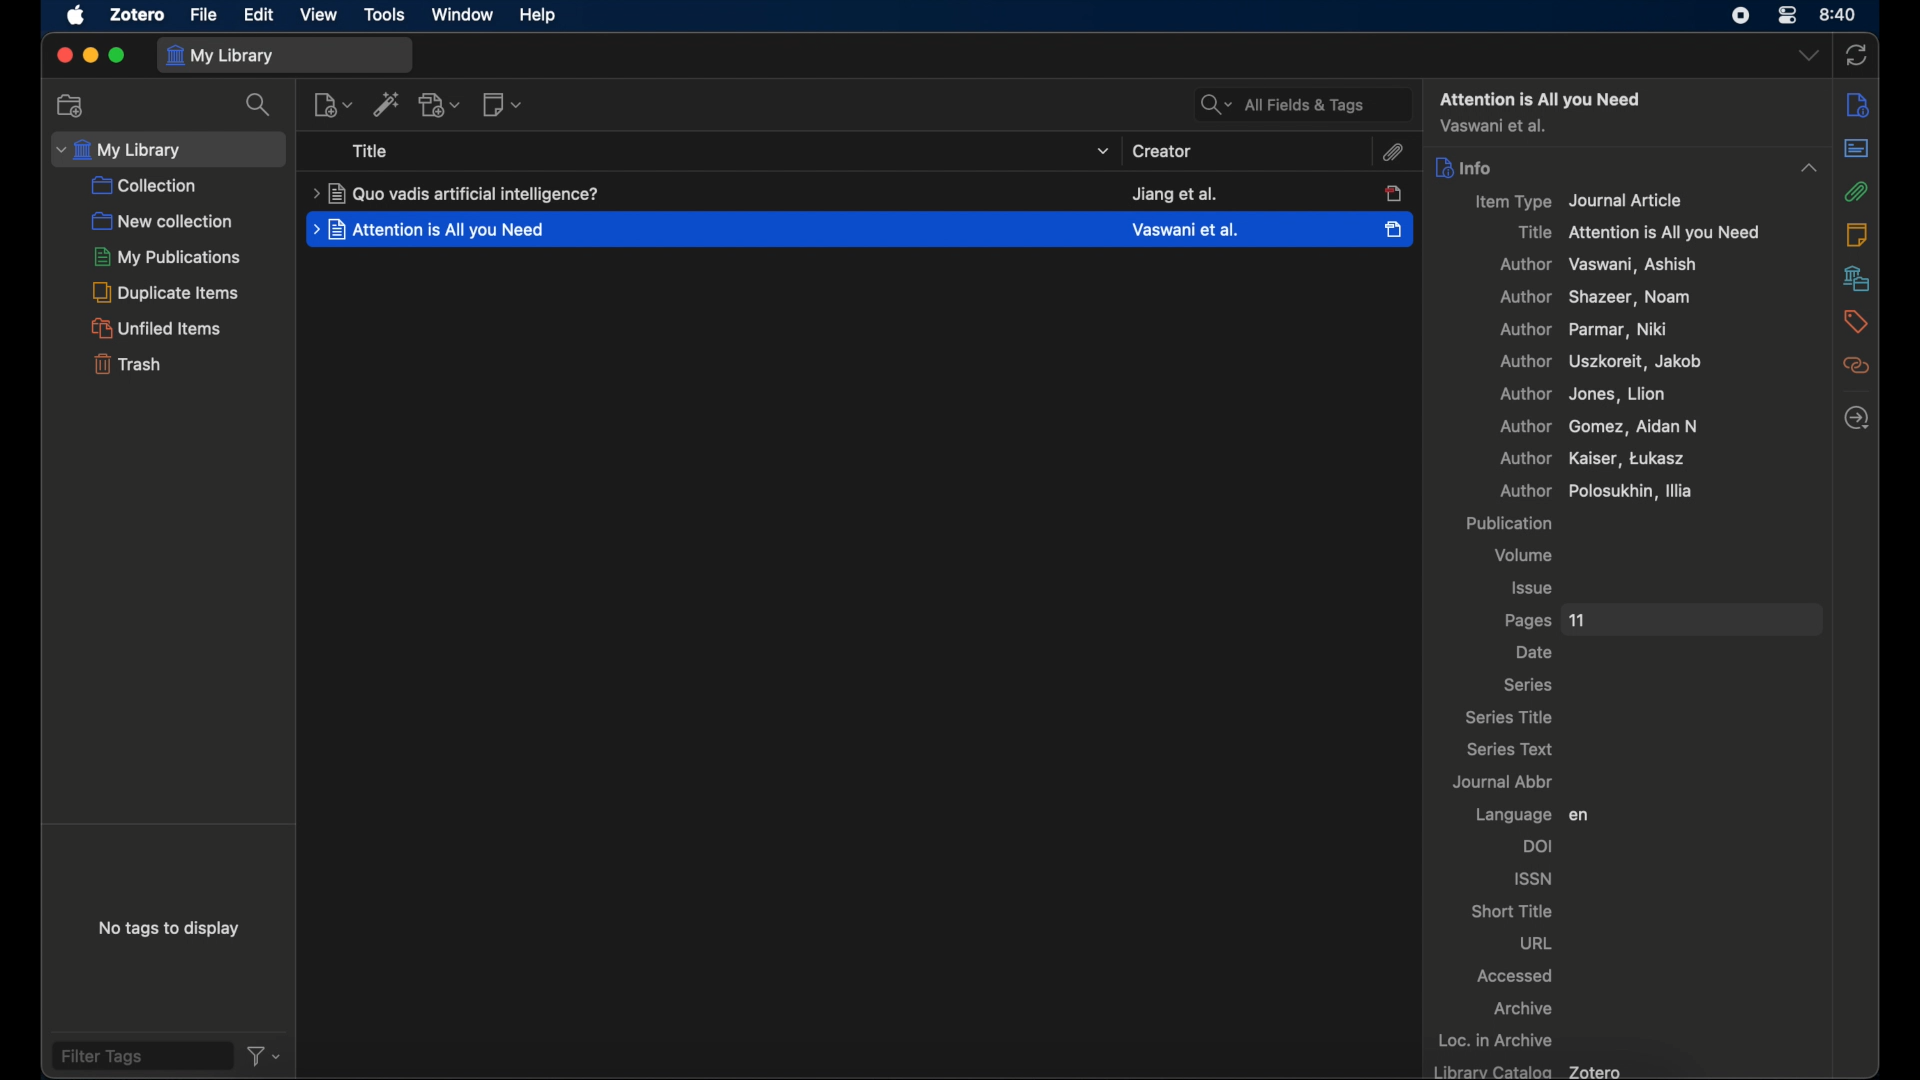  I want to click on new collections, so click(72, 105).